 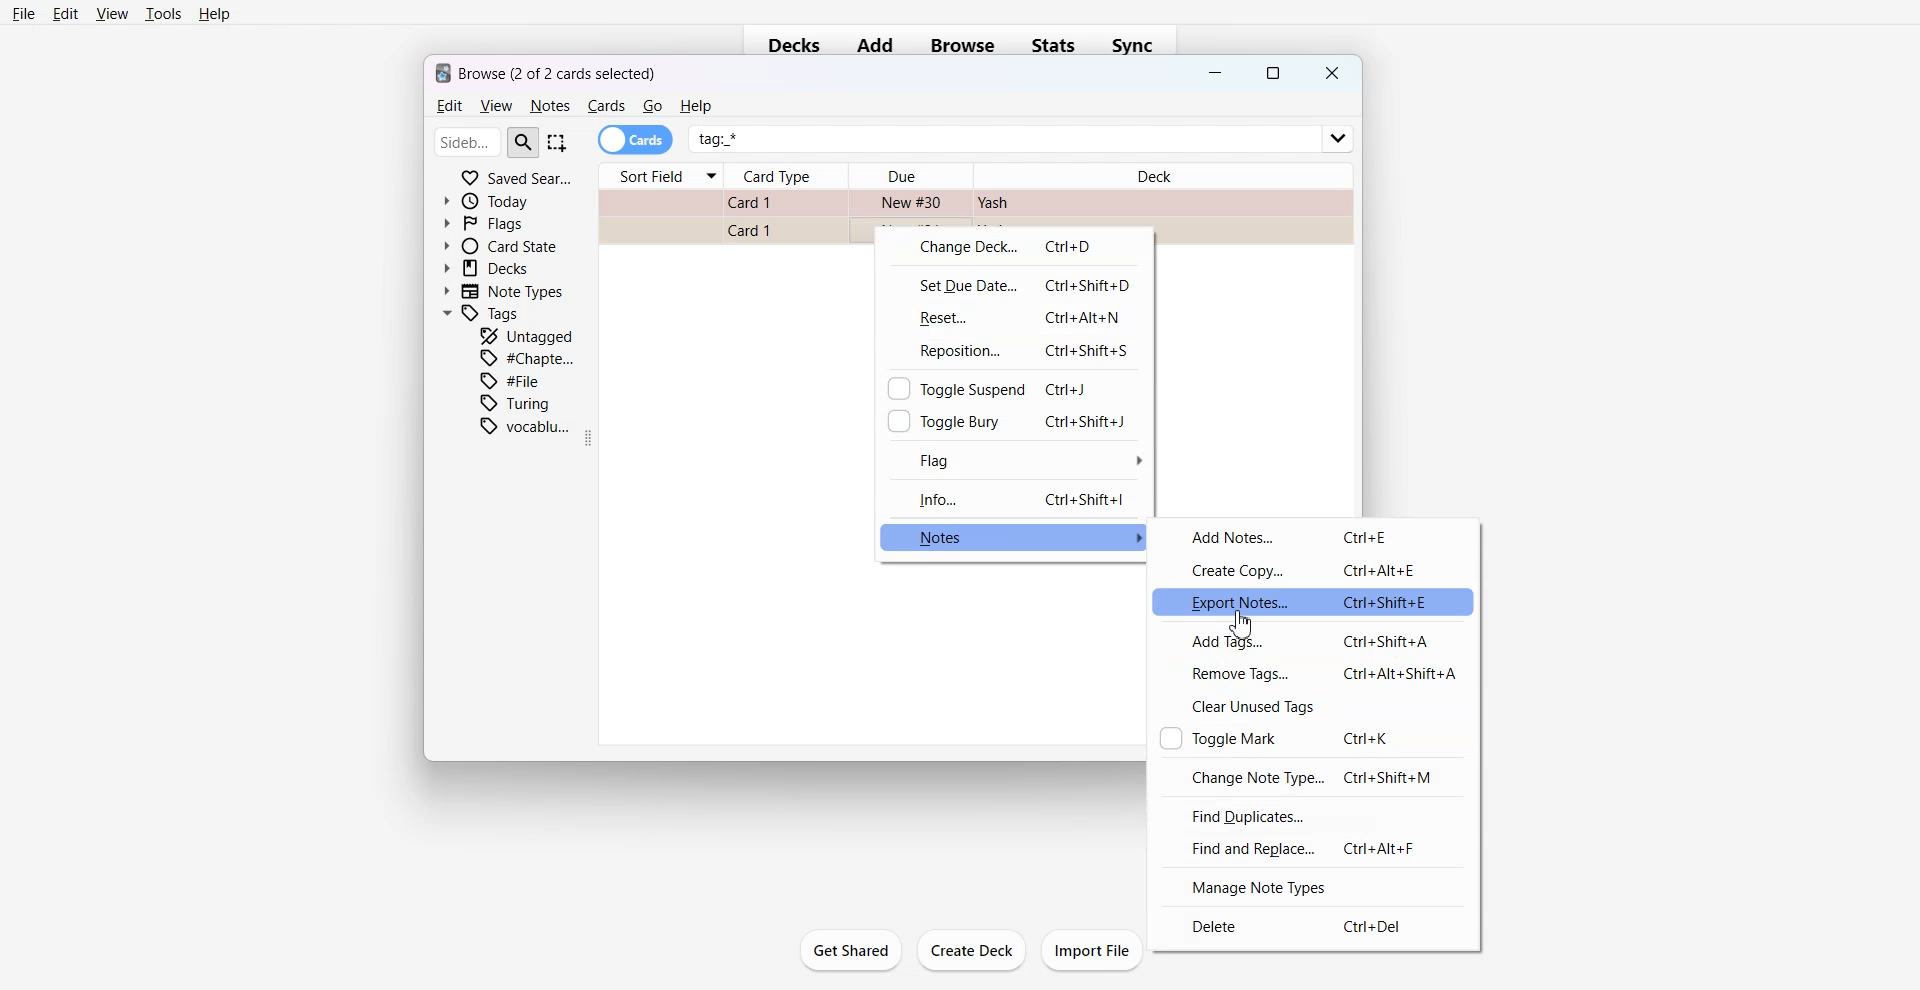 I want to click on Create Deck, so click(x=972, y=951).